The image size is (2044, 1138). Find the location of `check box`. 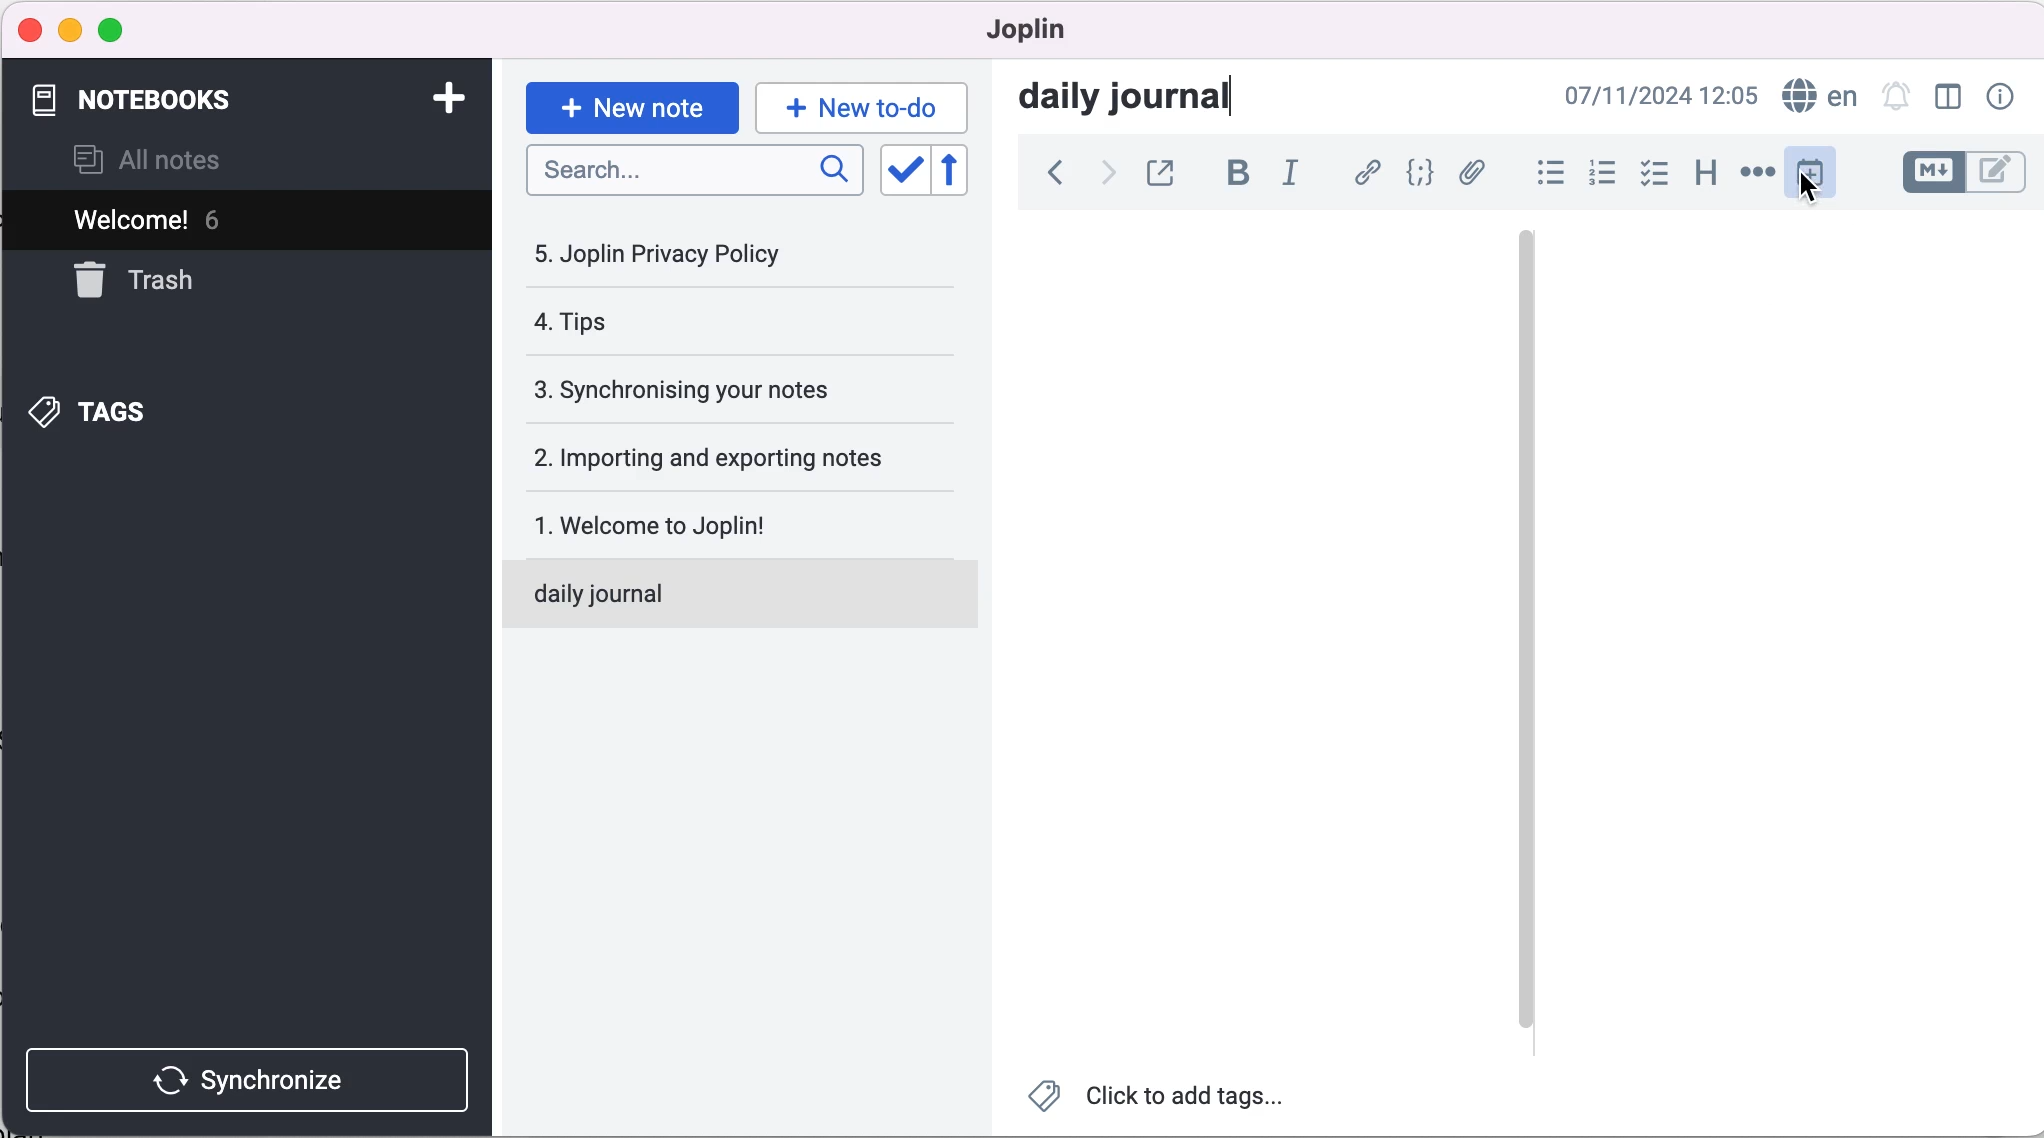

check box is located at coordinates (1648, 173).